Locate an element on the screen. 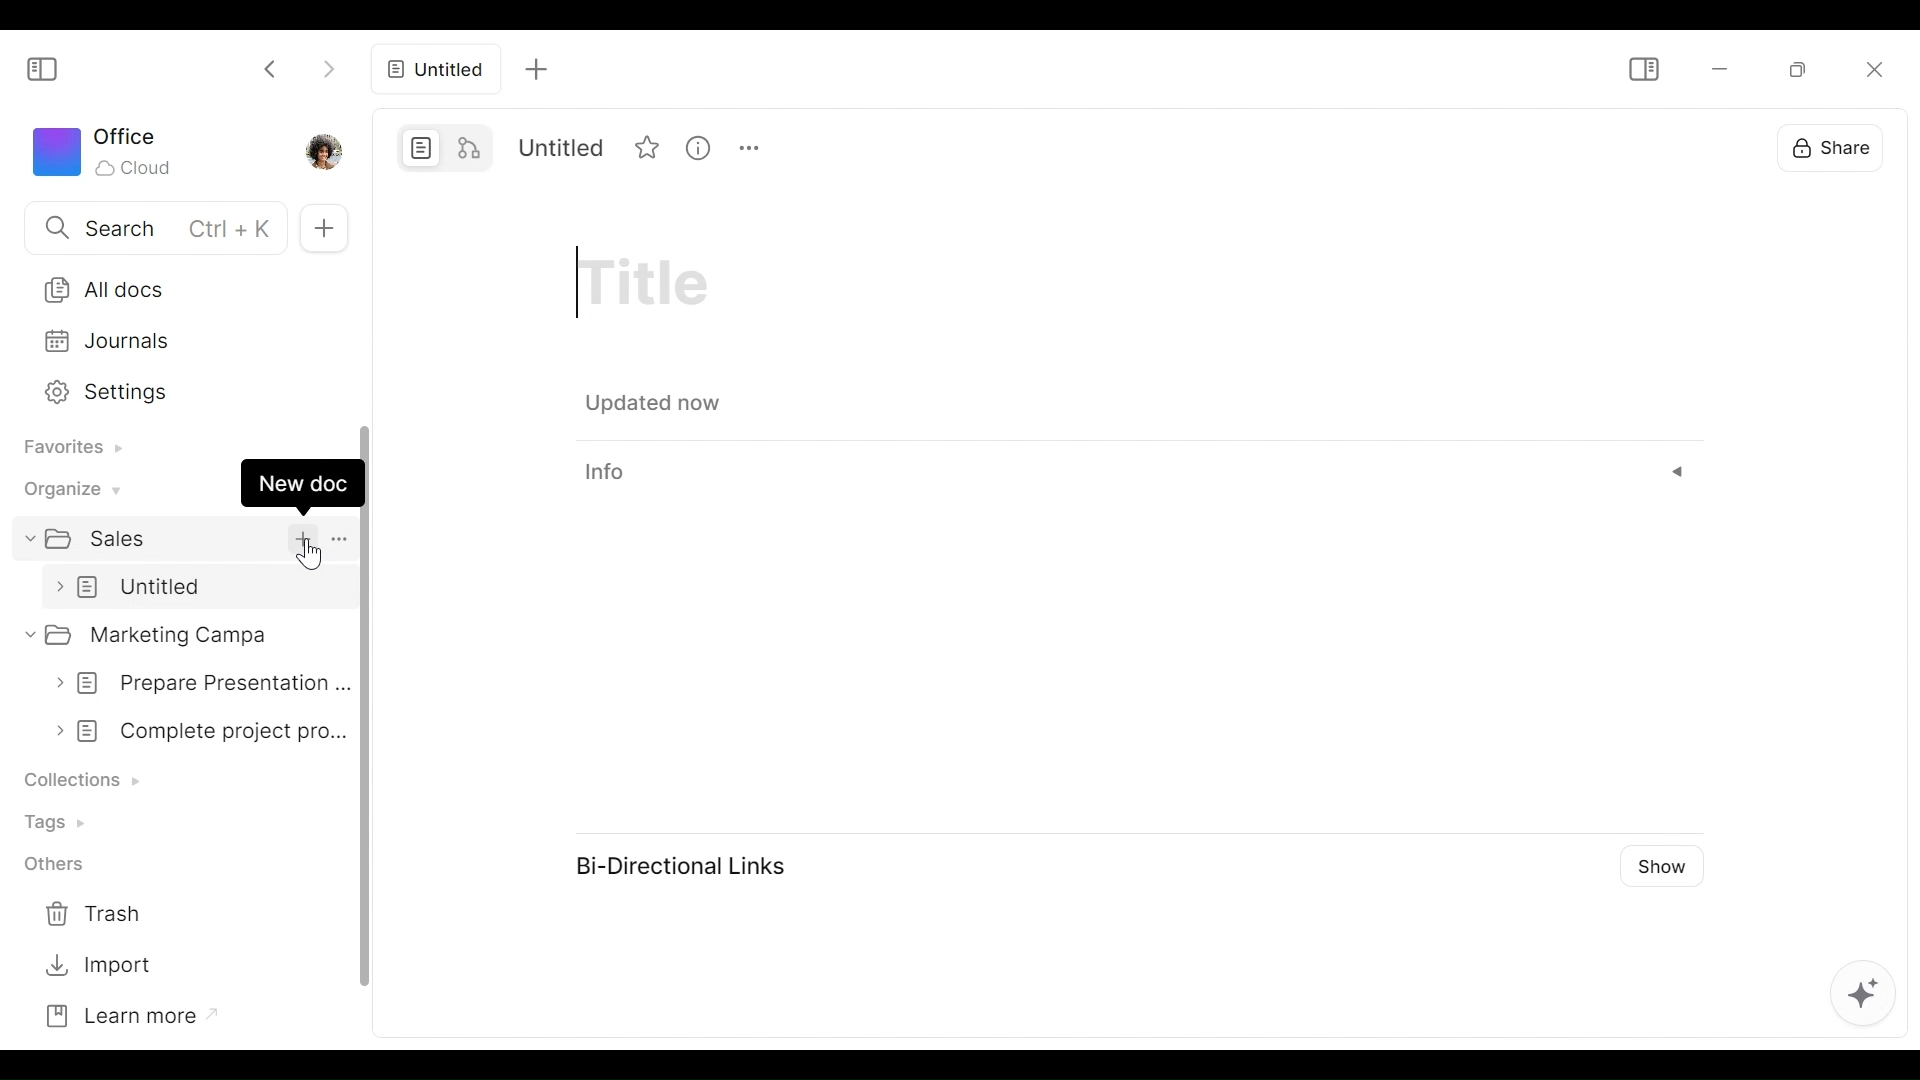 The image size is (1920, 1080). Settings is located at coordinates (175, 390).